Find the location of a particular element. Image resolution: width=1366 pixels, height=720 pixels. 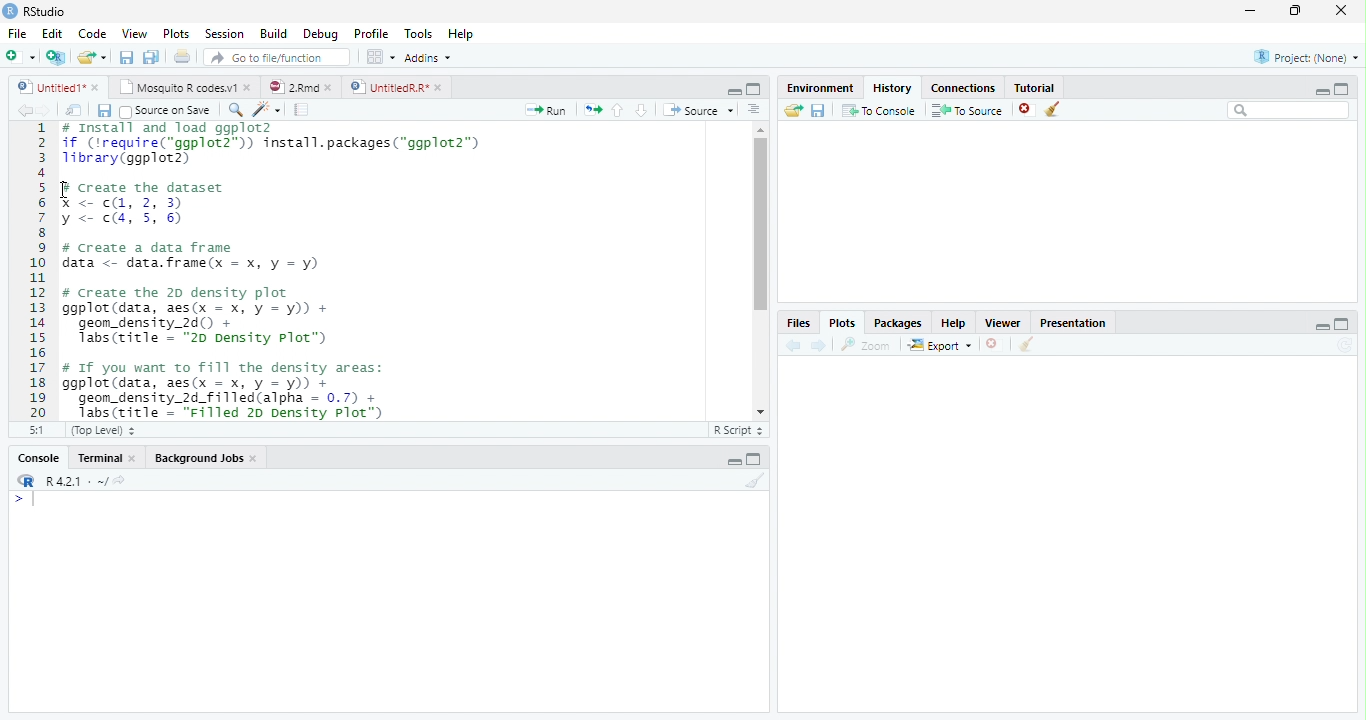

Console is located at coordinates (38, 459).